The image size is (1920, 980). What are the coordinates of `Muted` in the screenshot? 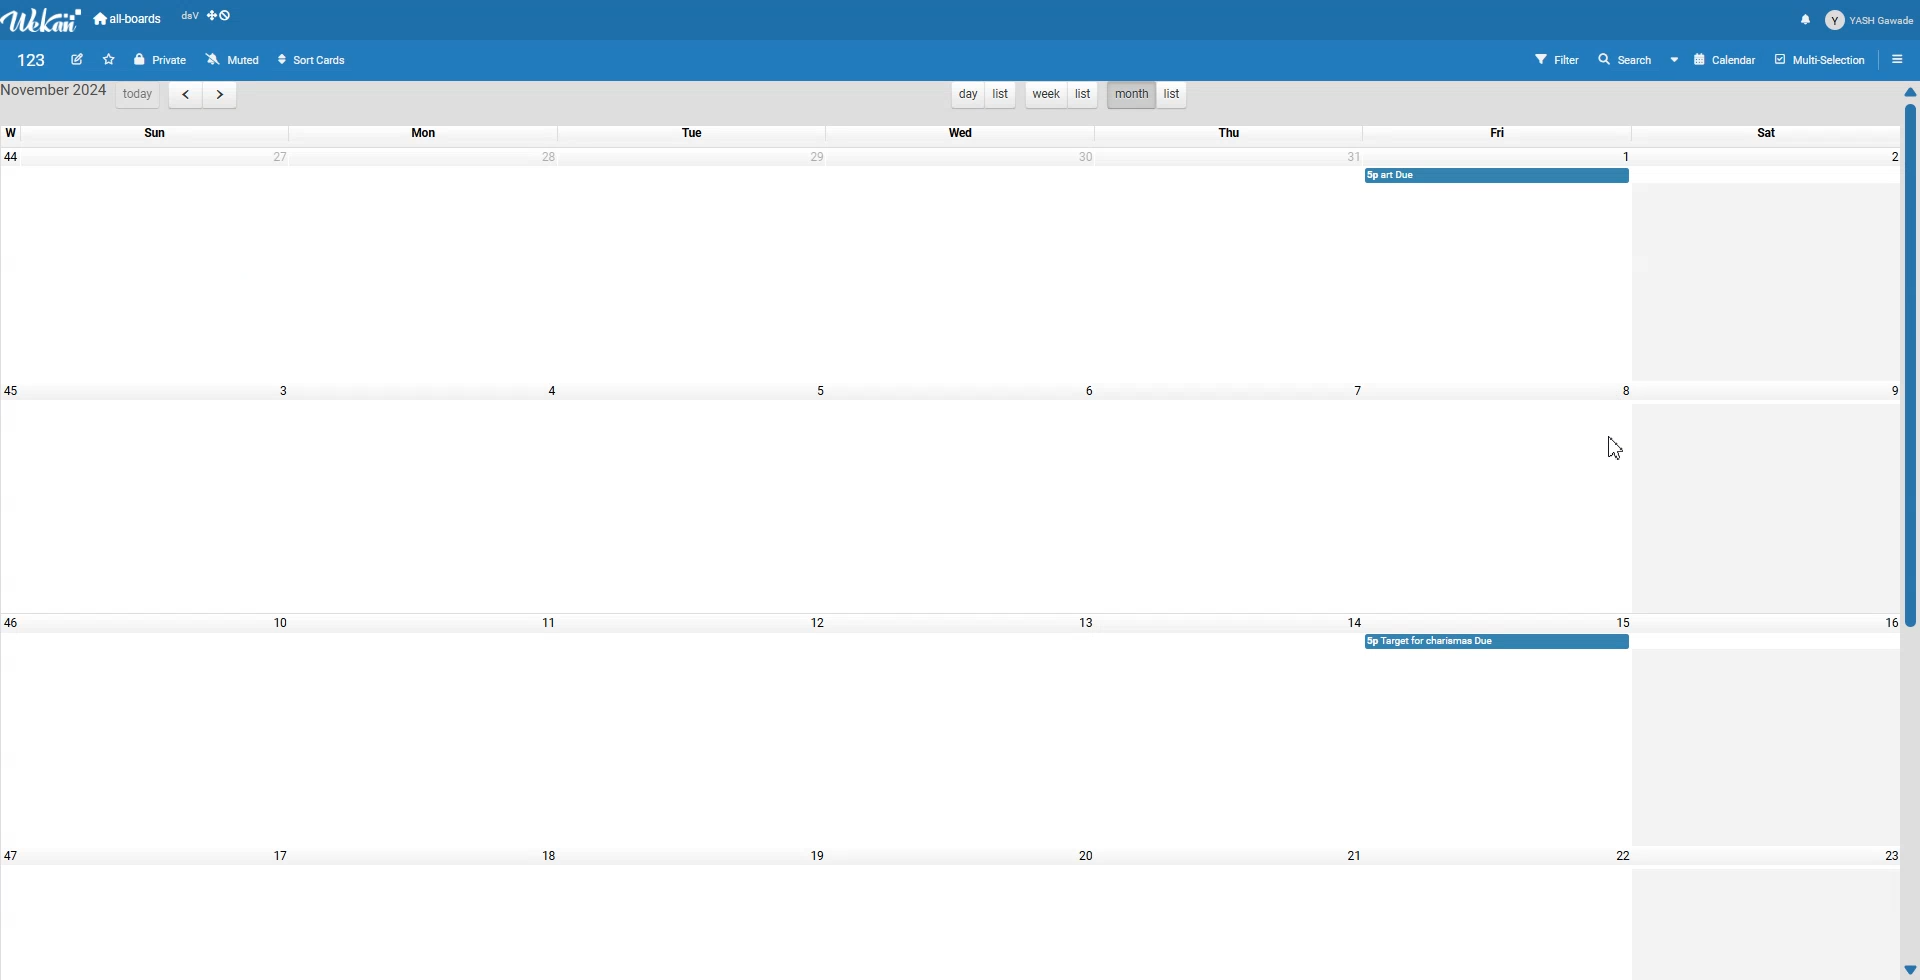 It's located at (234, 58).